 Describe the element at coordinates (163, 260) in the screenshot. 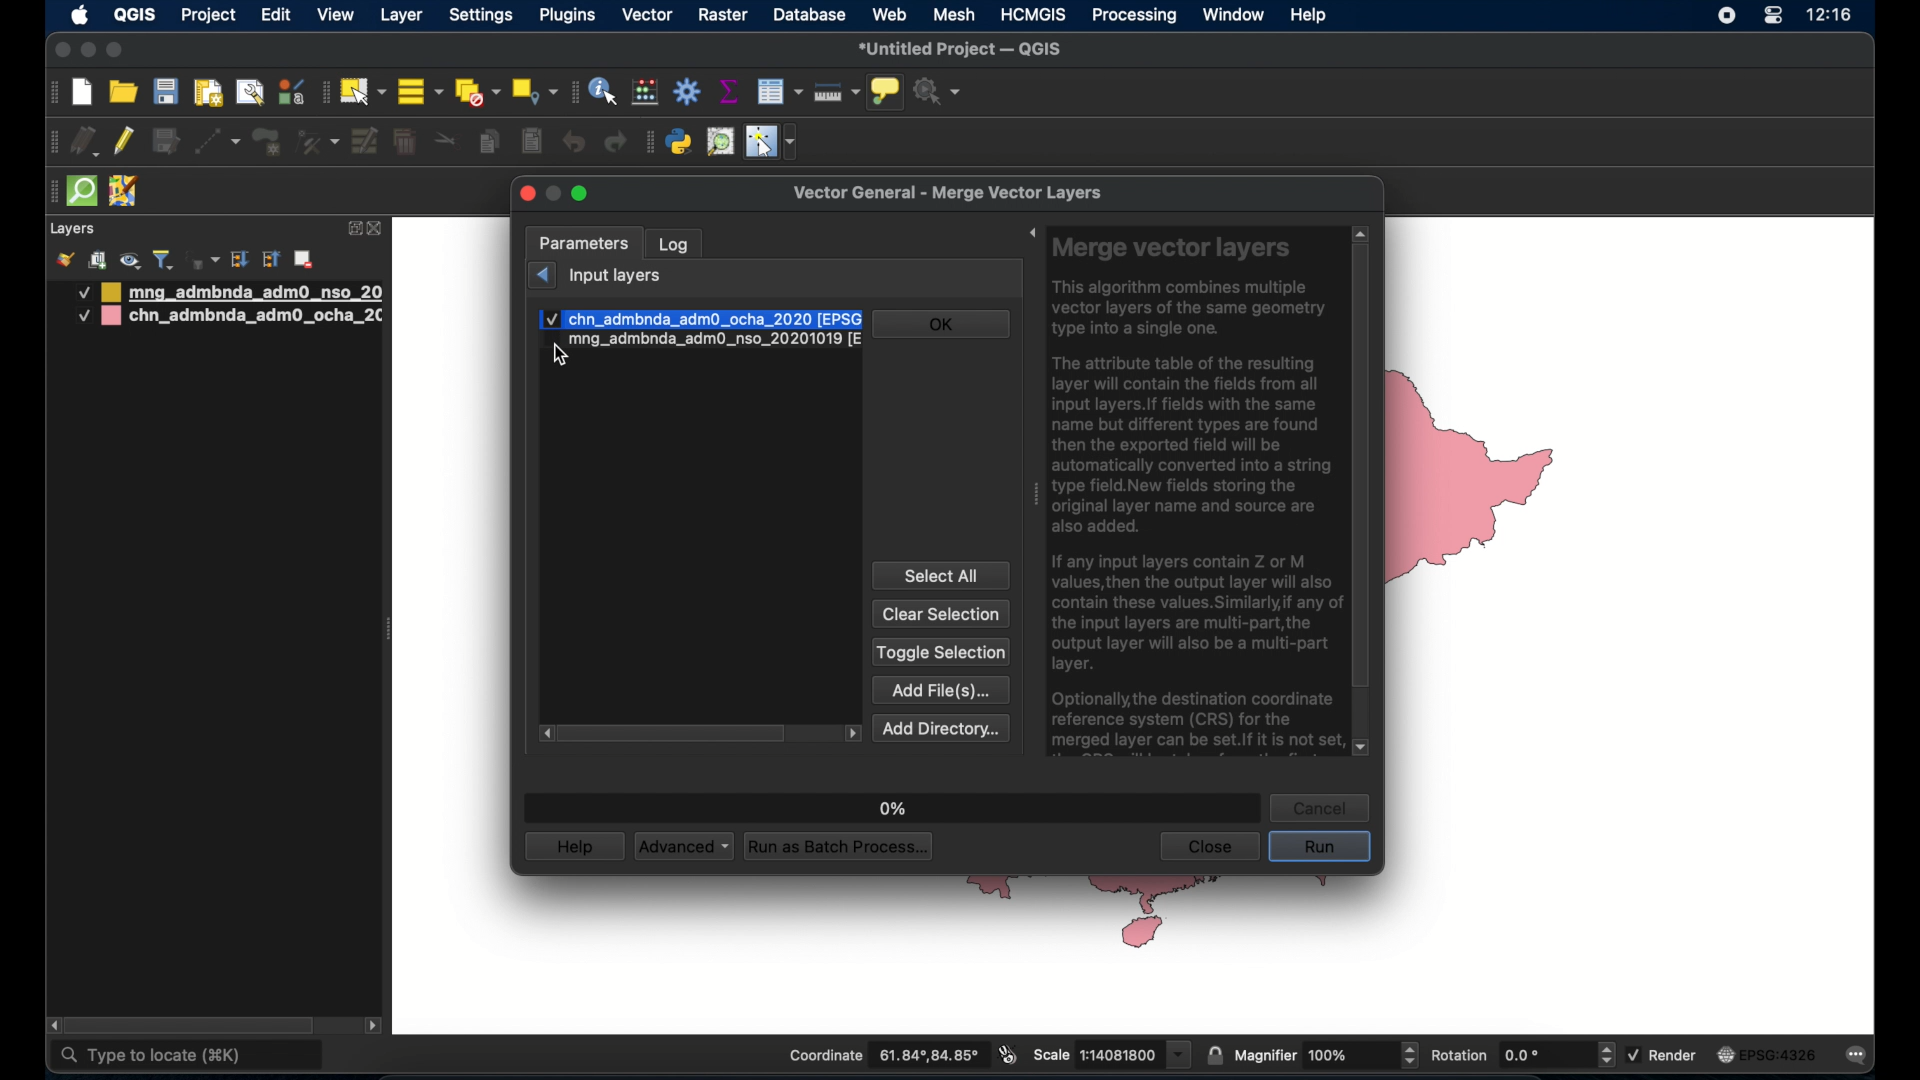

I see `filter legend` at that location.